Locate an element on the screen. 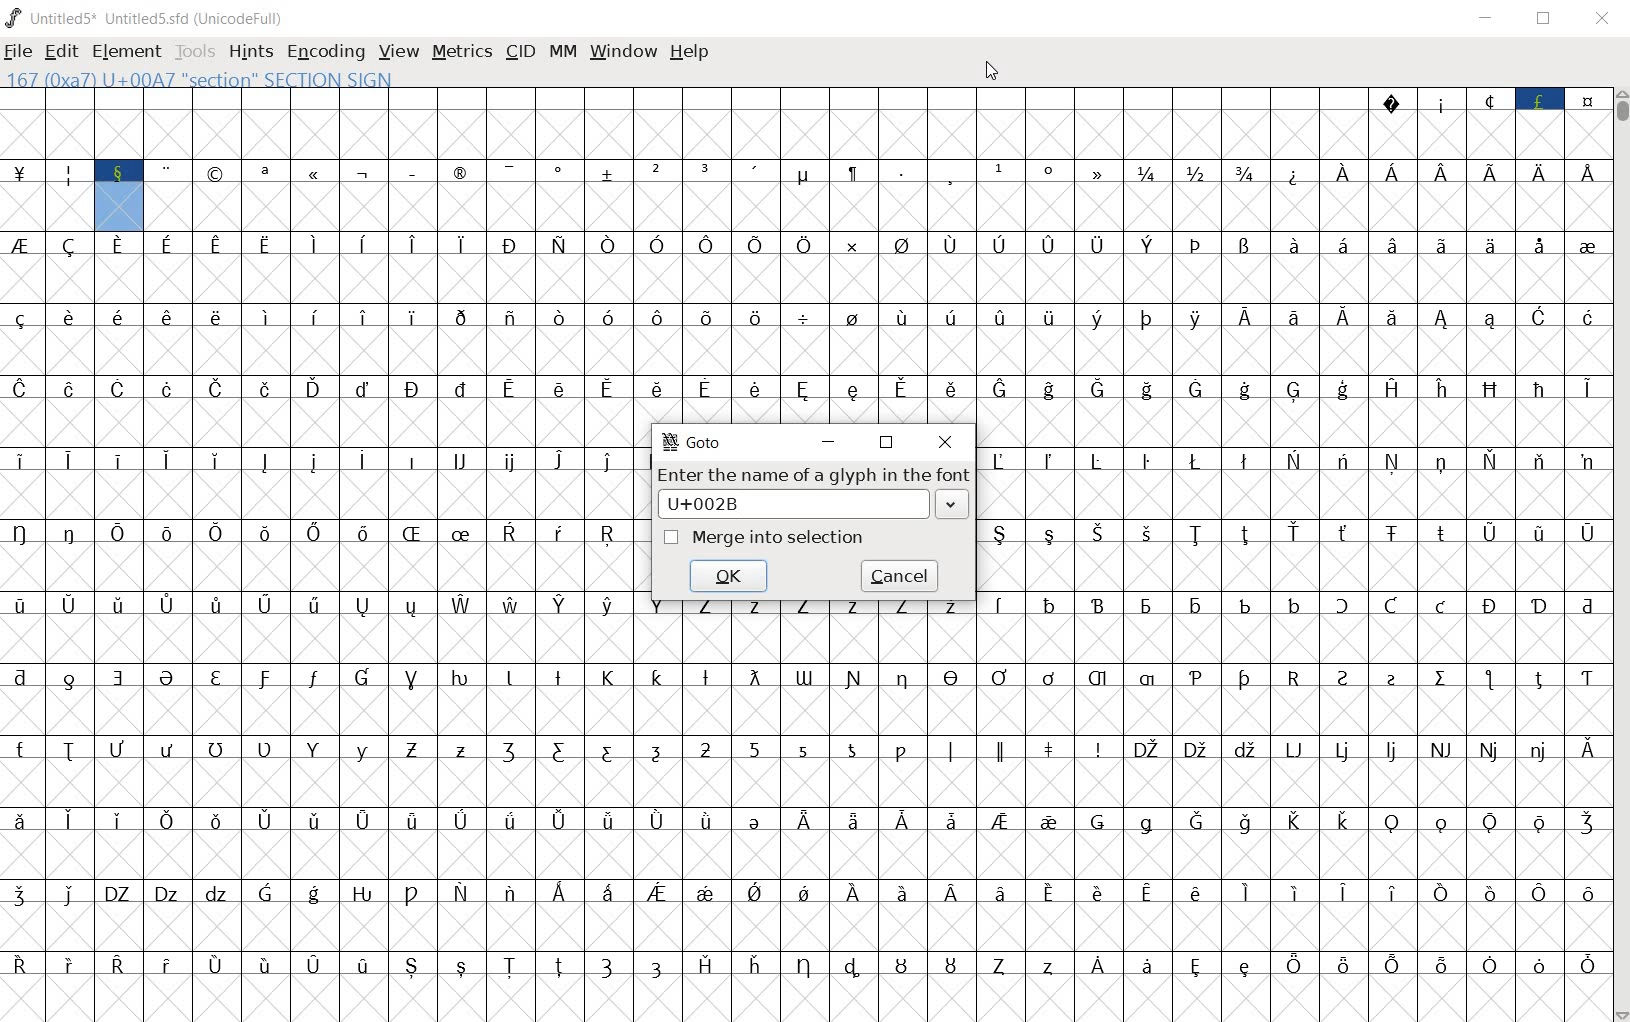  minimize is located at coordinates (1489, 17).